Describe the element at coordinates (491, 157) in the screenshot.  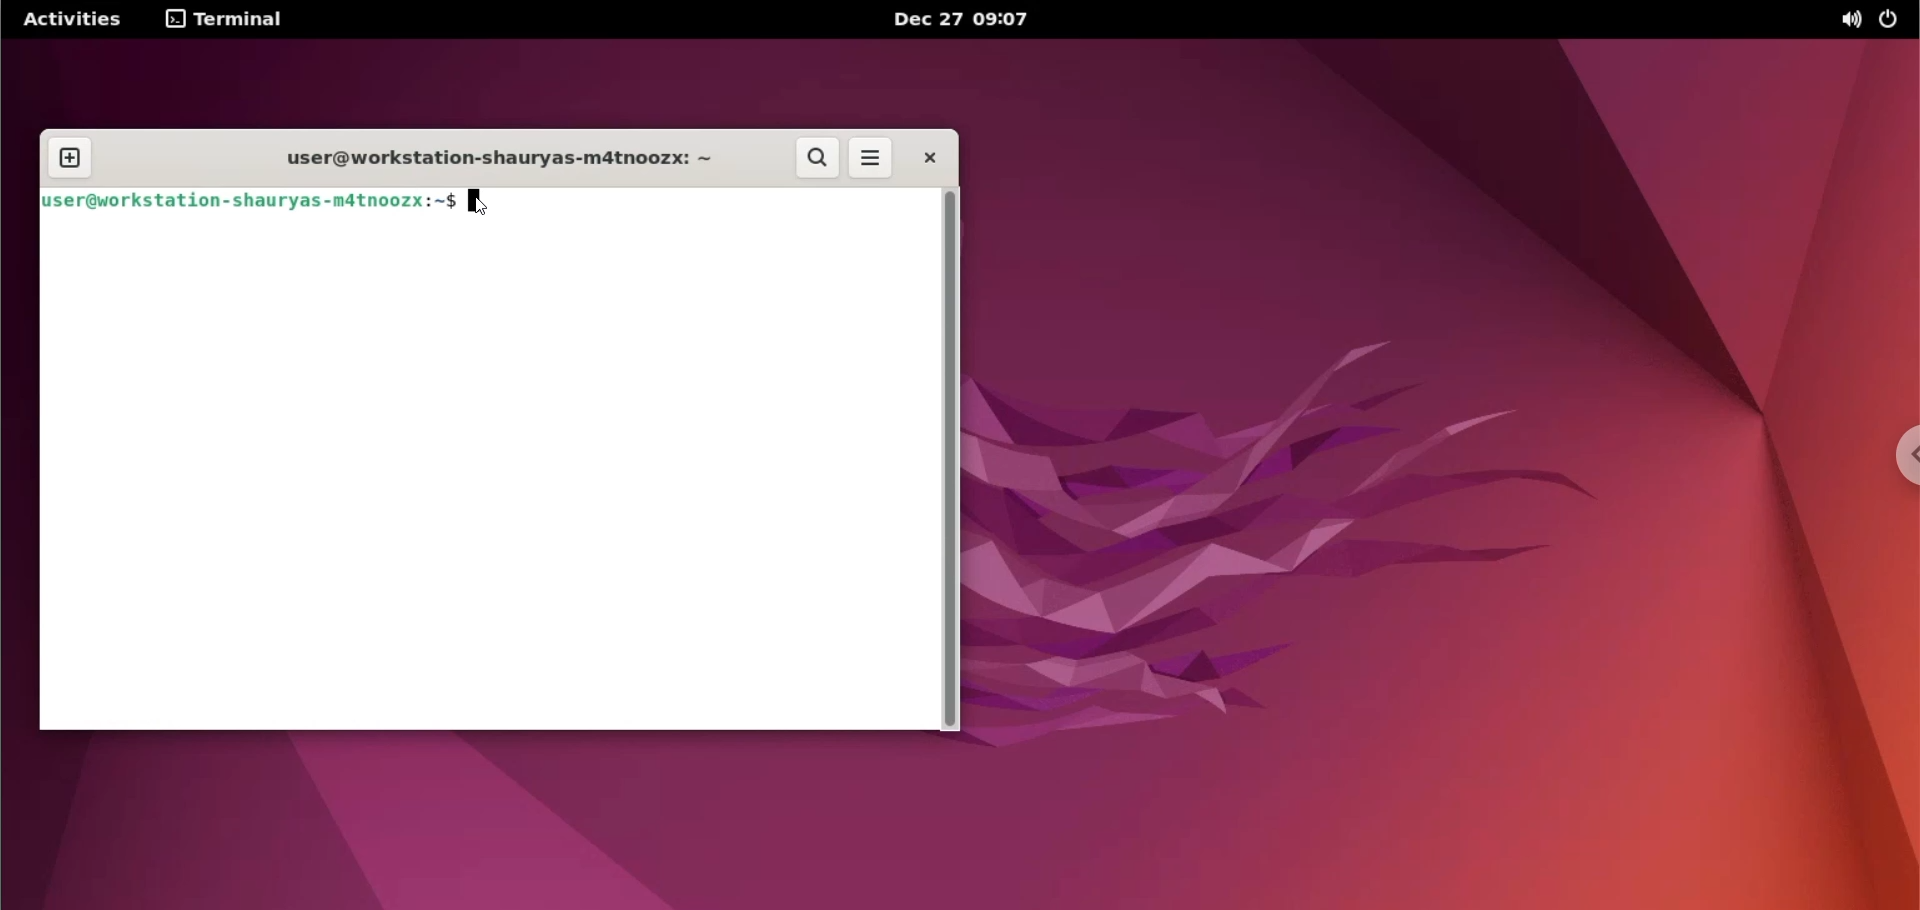
I see `user@workstation-shauryas-m4tnoozx:~` at that location.